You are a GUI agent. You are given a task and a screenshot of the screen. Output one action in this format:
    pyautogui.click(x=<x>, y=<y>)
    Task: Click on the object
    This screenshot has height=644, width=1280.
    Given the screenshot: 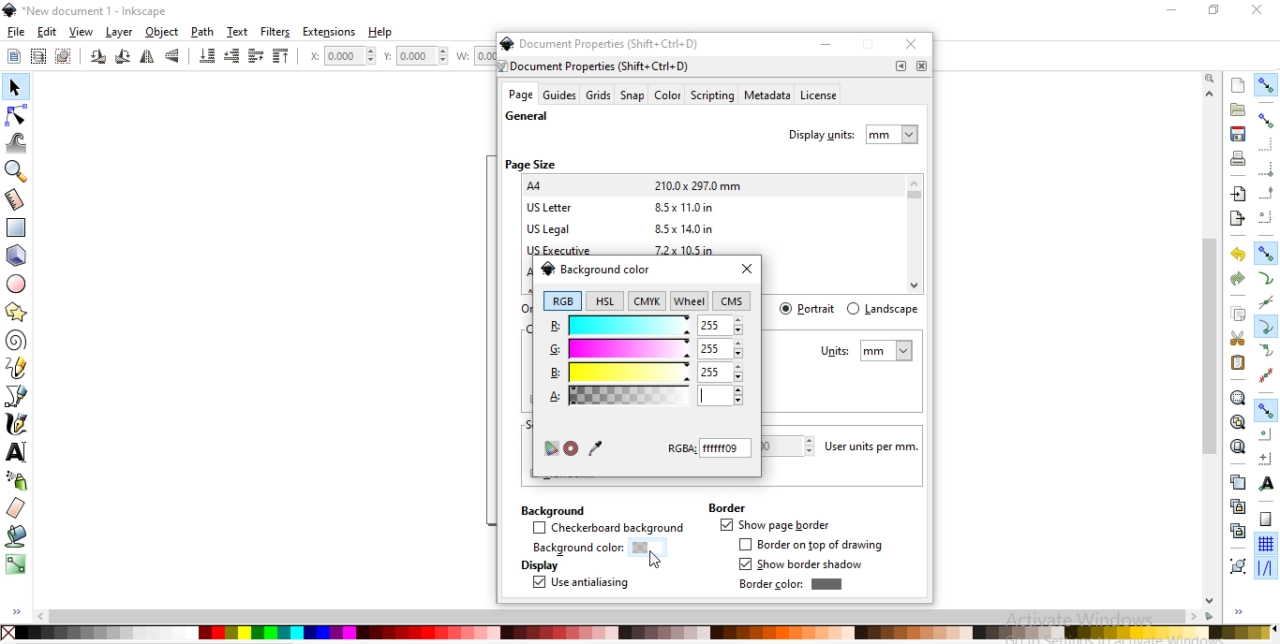 What is the action you would take?
    pyautogui.click(x=162, y=32)
    